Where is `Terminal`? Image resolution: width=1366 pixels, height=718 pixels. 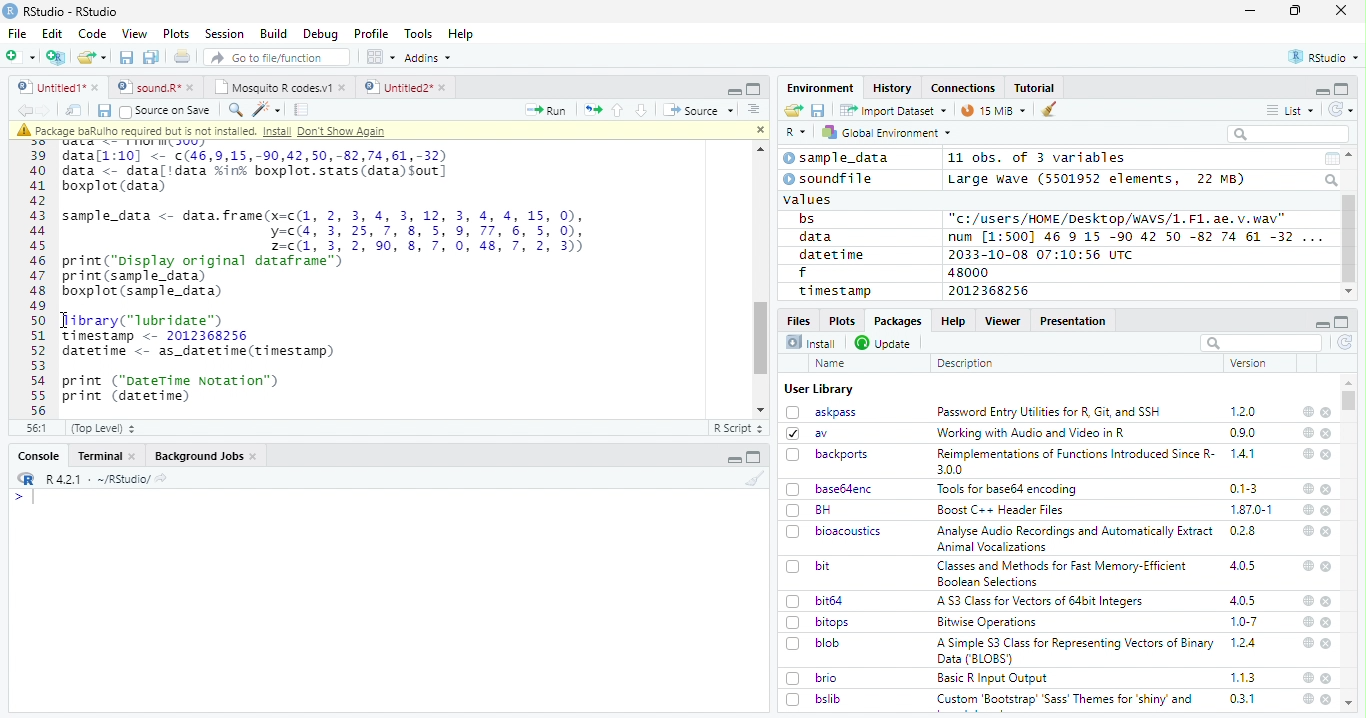 Terminal is located at coordinates (106, 456).